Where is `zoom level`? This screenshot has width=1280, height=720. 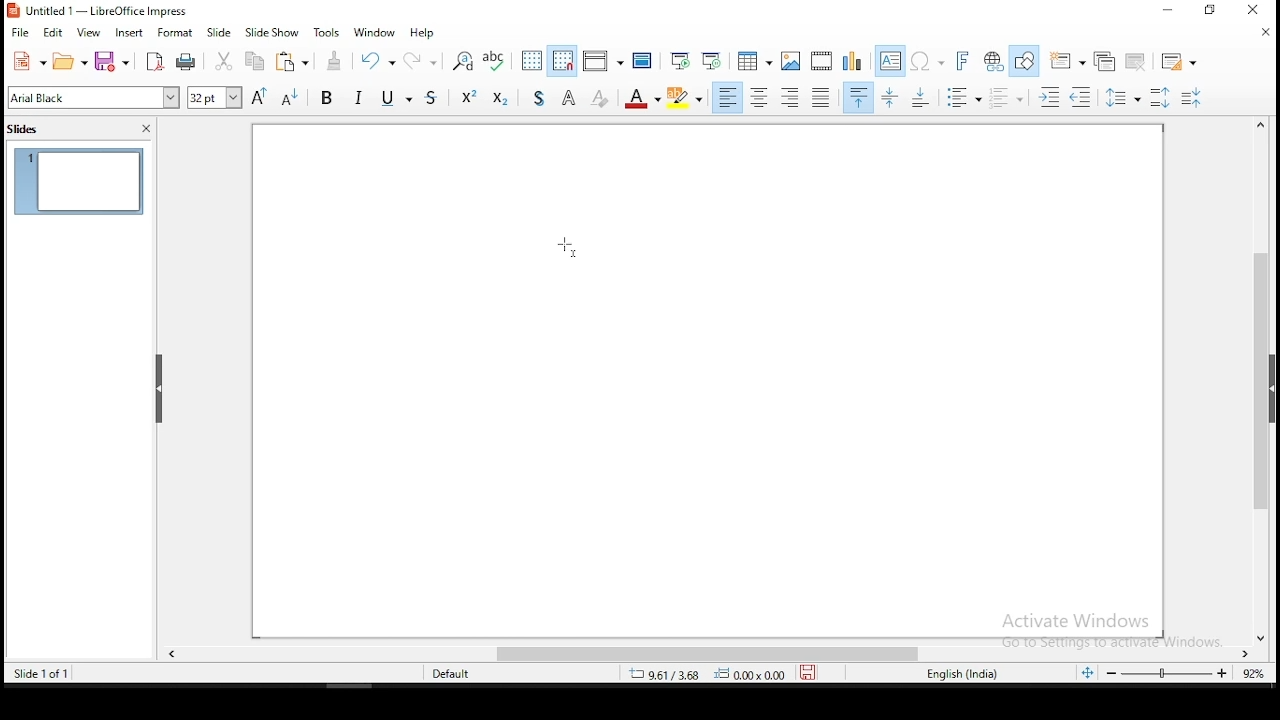
zoom level is located at coordinates (1185, 673).